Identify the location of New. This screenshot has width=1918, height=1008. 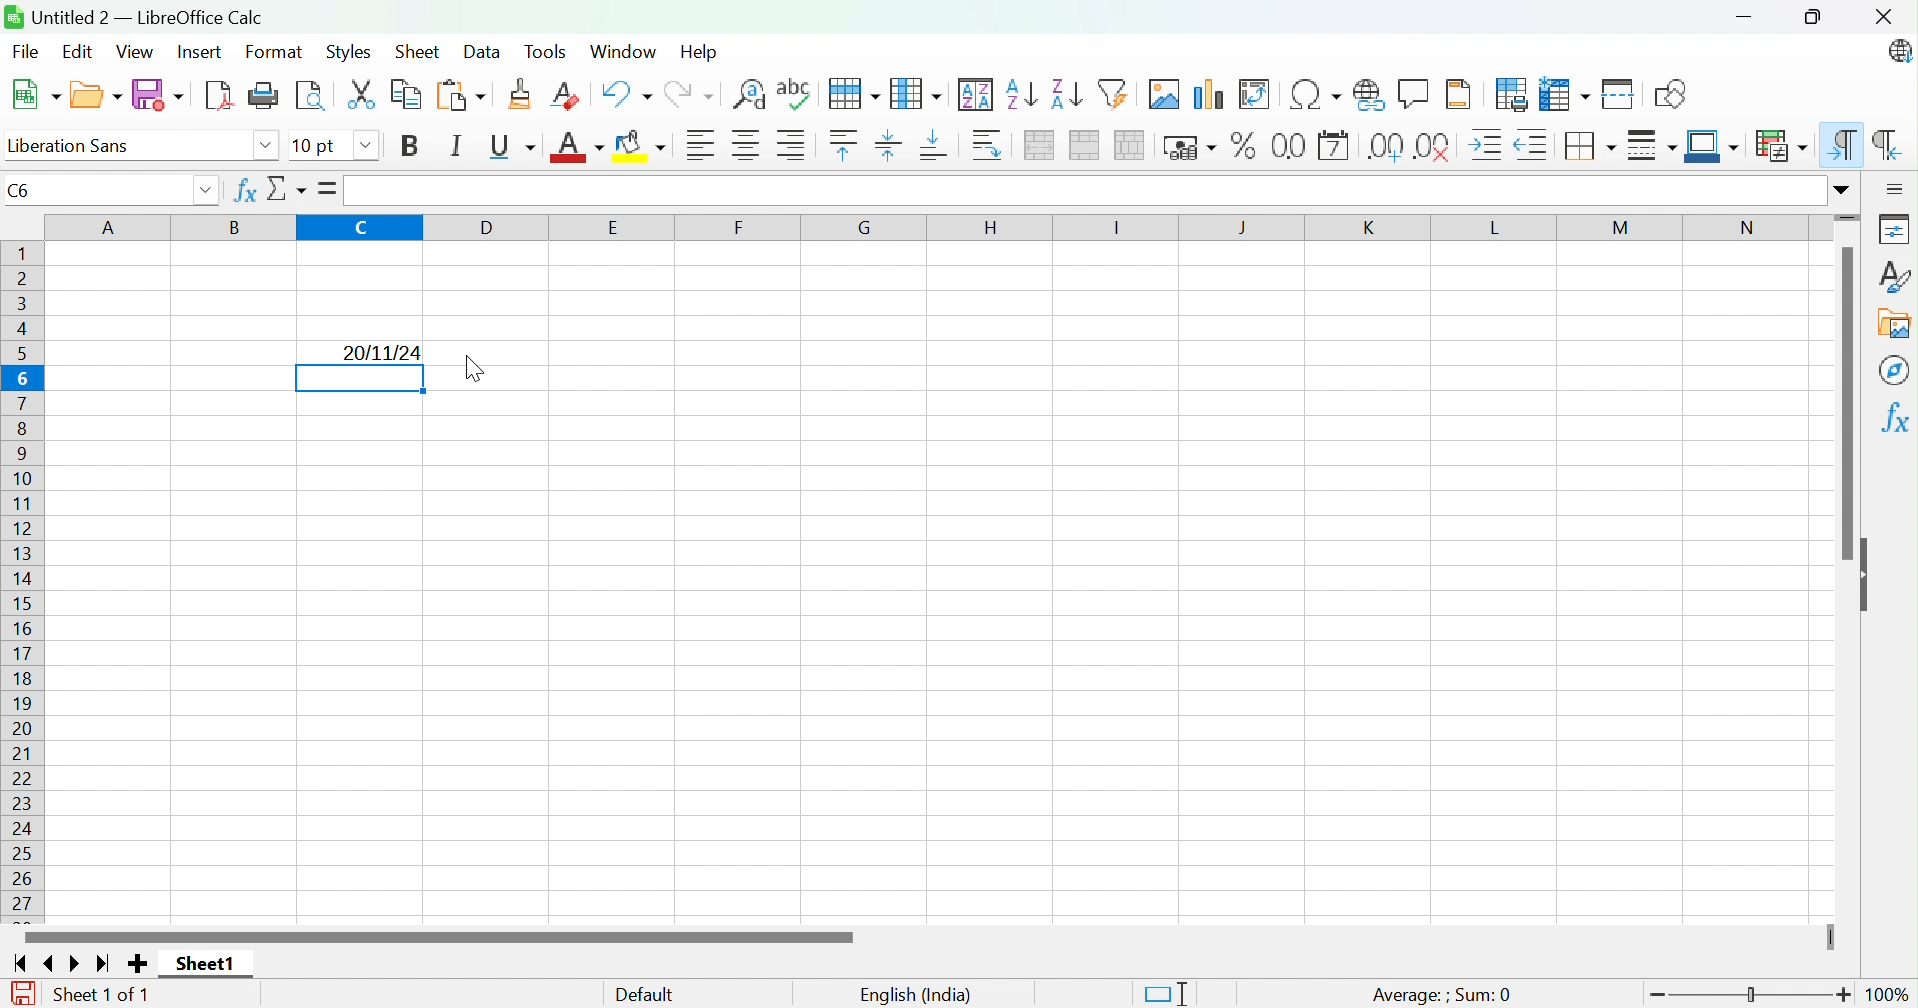
(37, 96).